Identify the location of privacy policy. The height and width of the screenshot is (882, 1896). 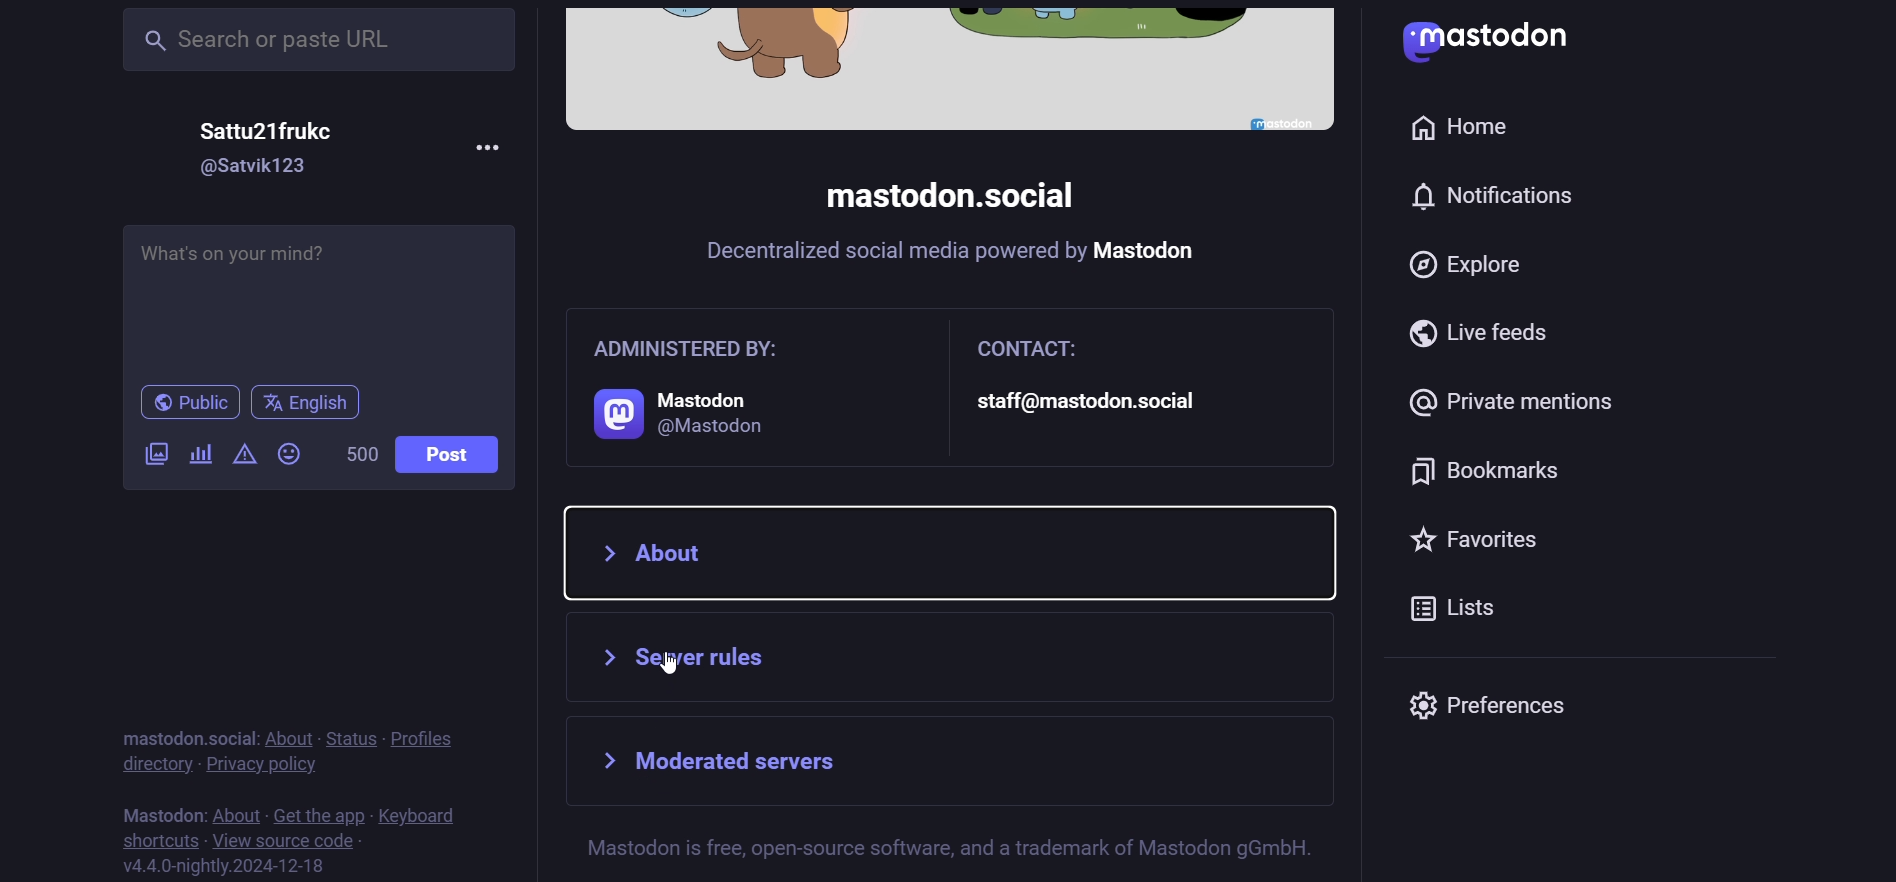
(263, 764).